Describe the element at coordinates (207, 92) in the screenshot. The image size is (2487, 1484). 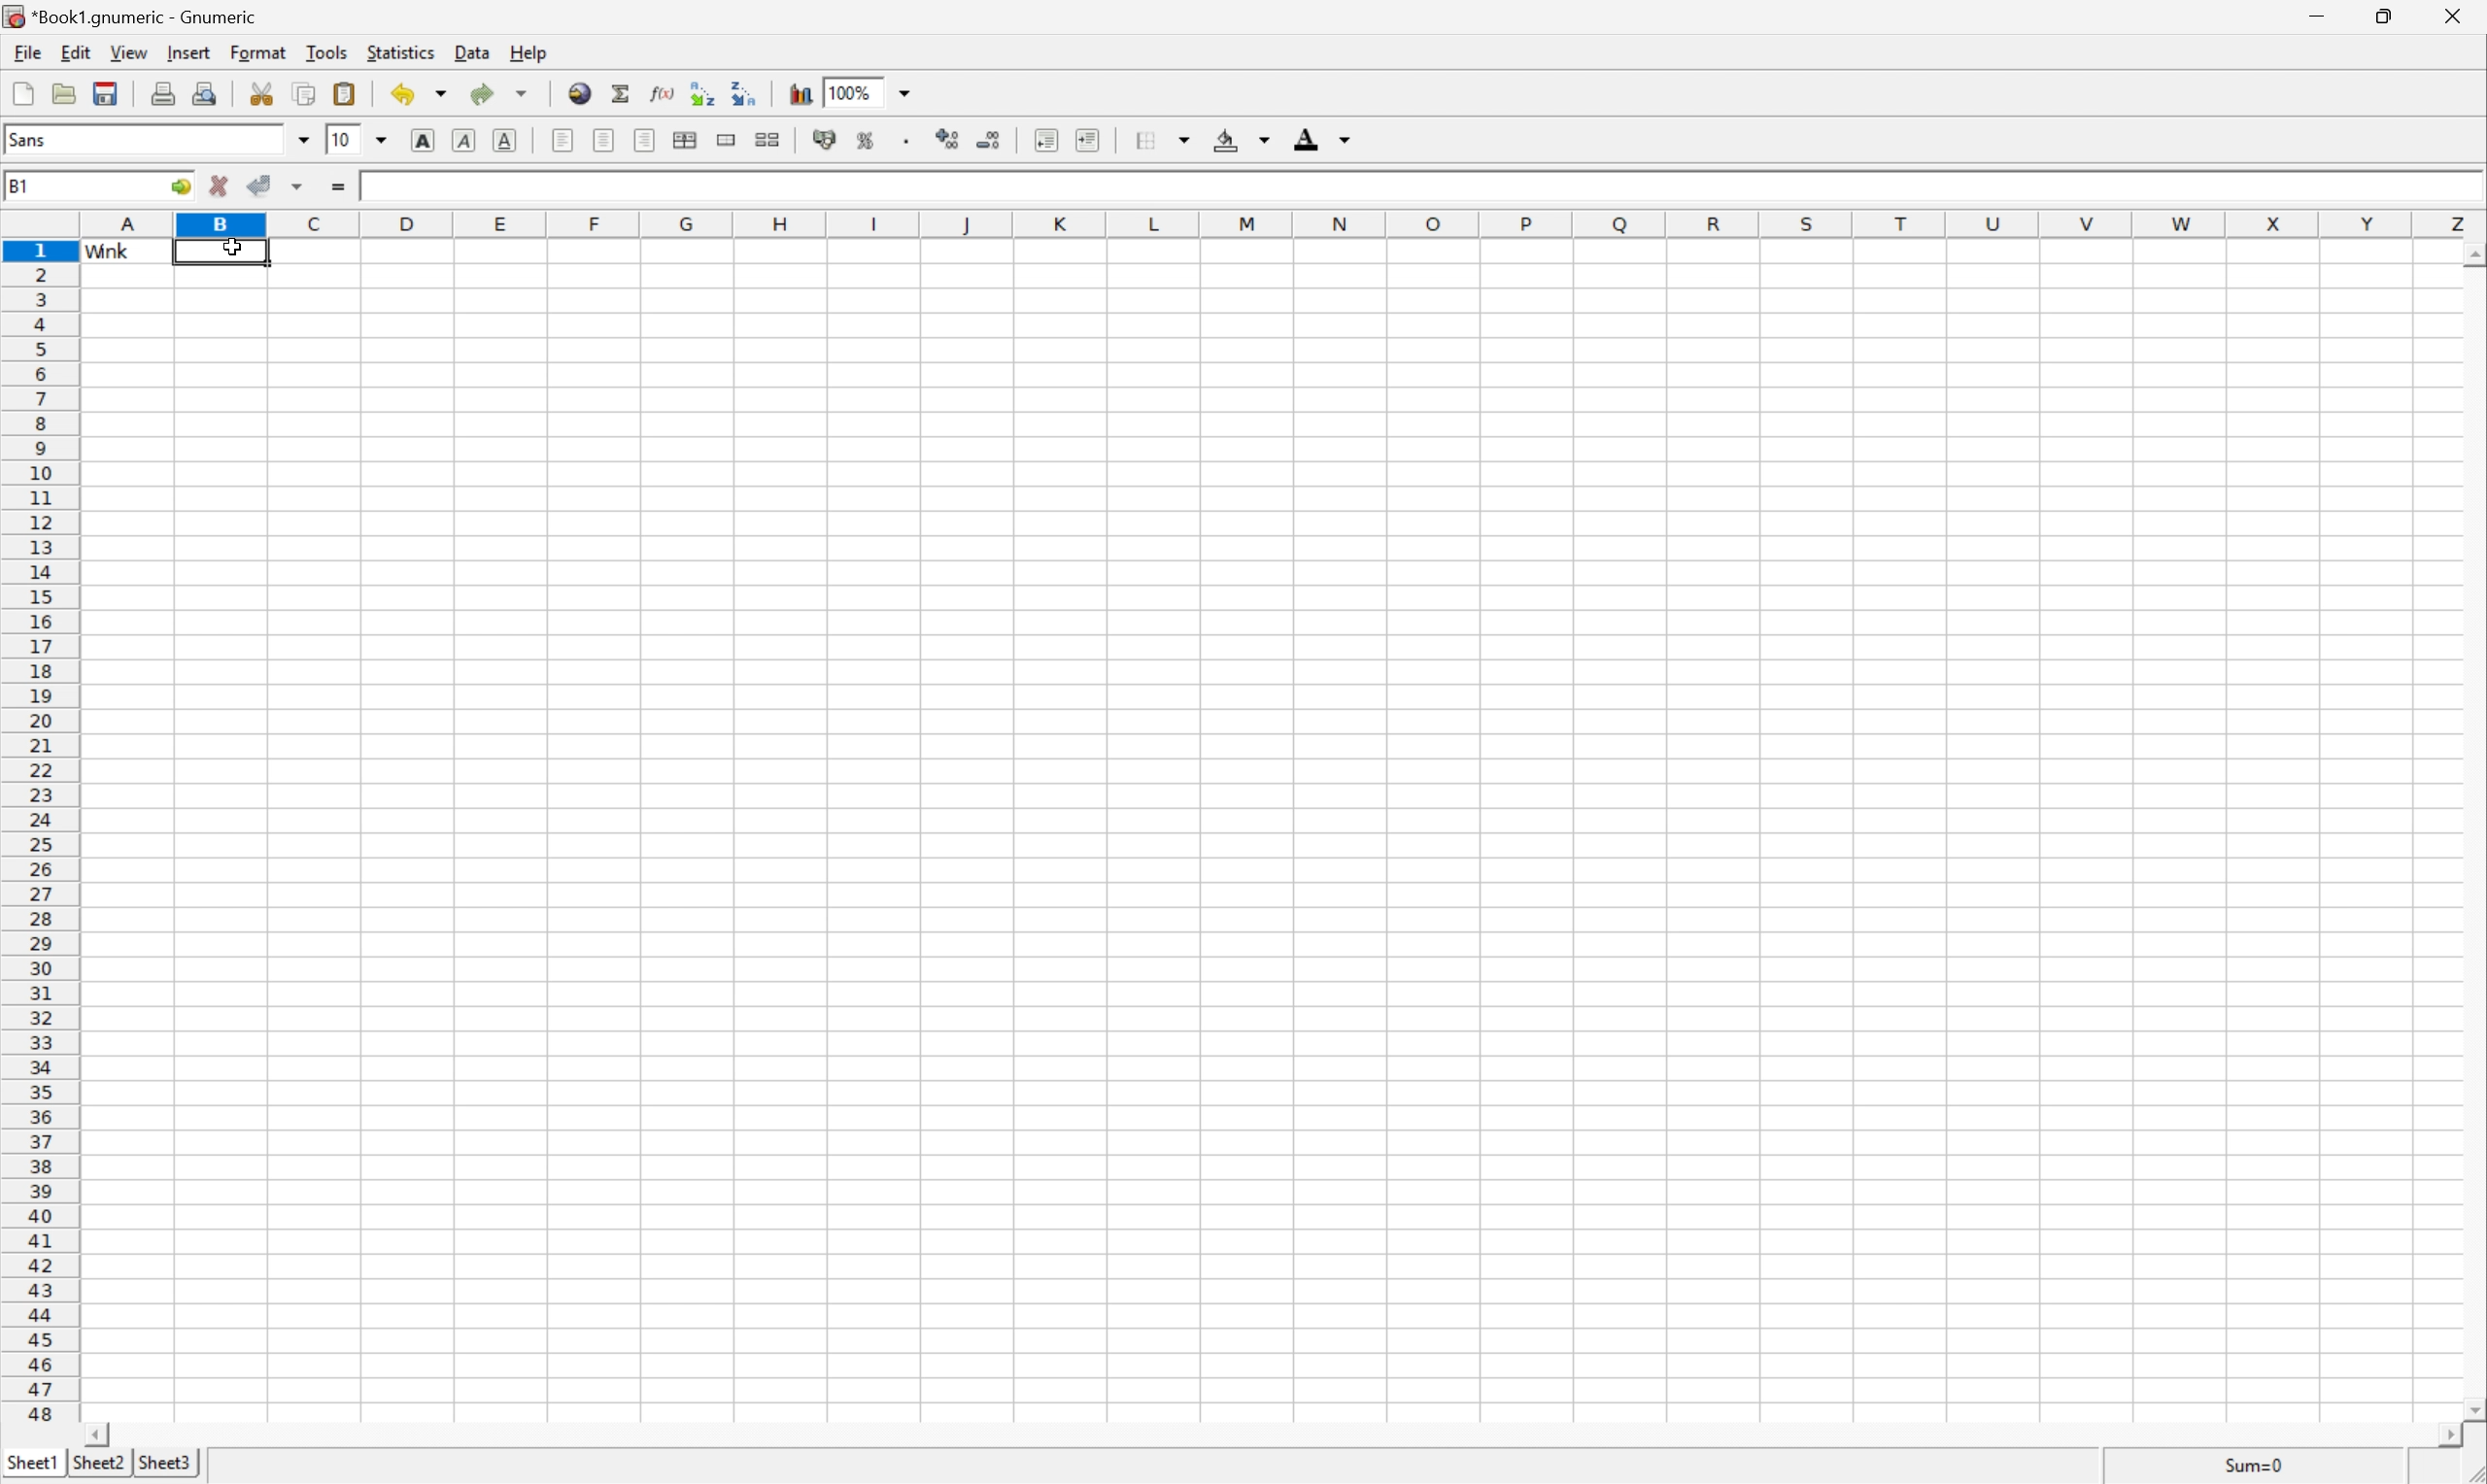
I see `print preview` at that location.